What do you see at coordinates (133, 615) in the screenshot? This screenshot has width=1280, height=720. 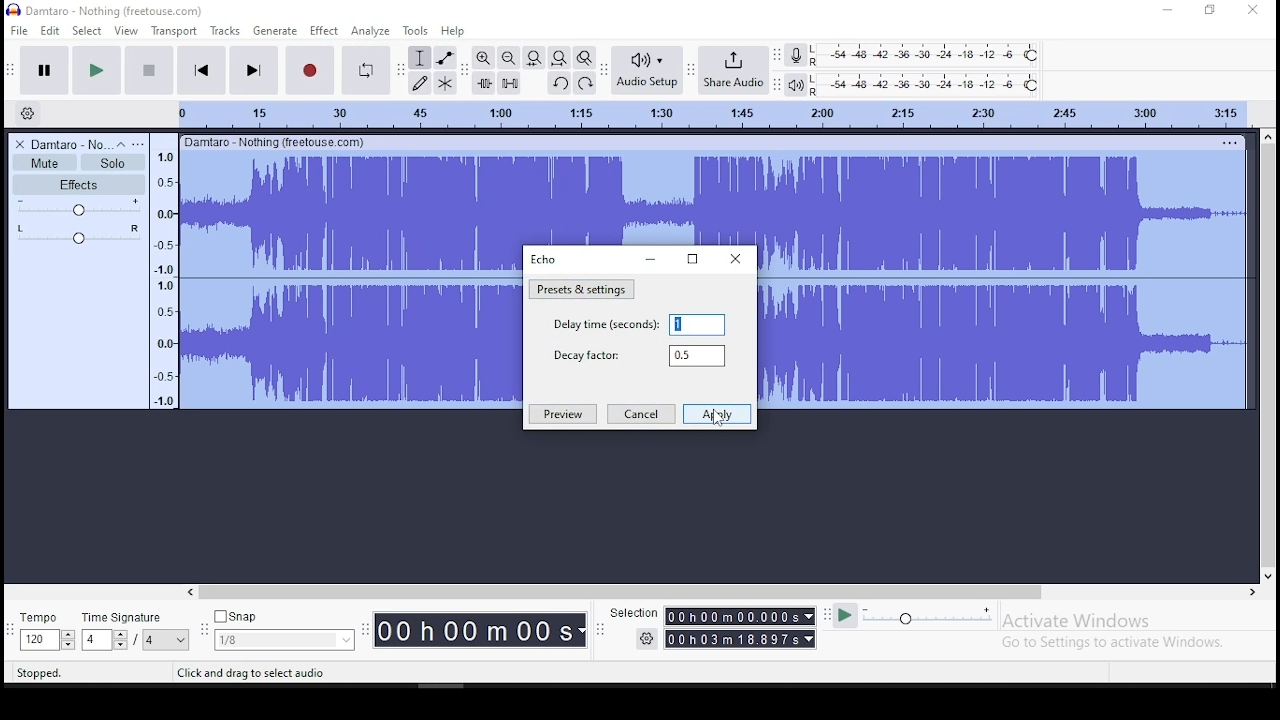 I see `time signature` at bounding box center [133, 615].